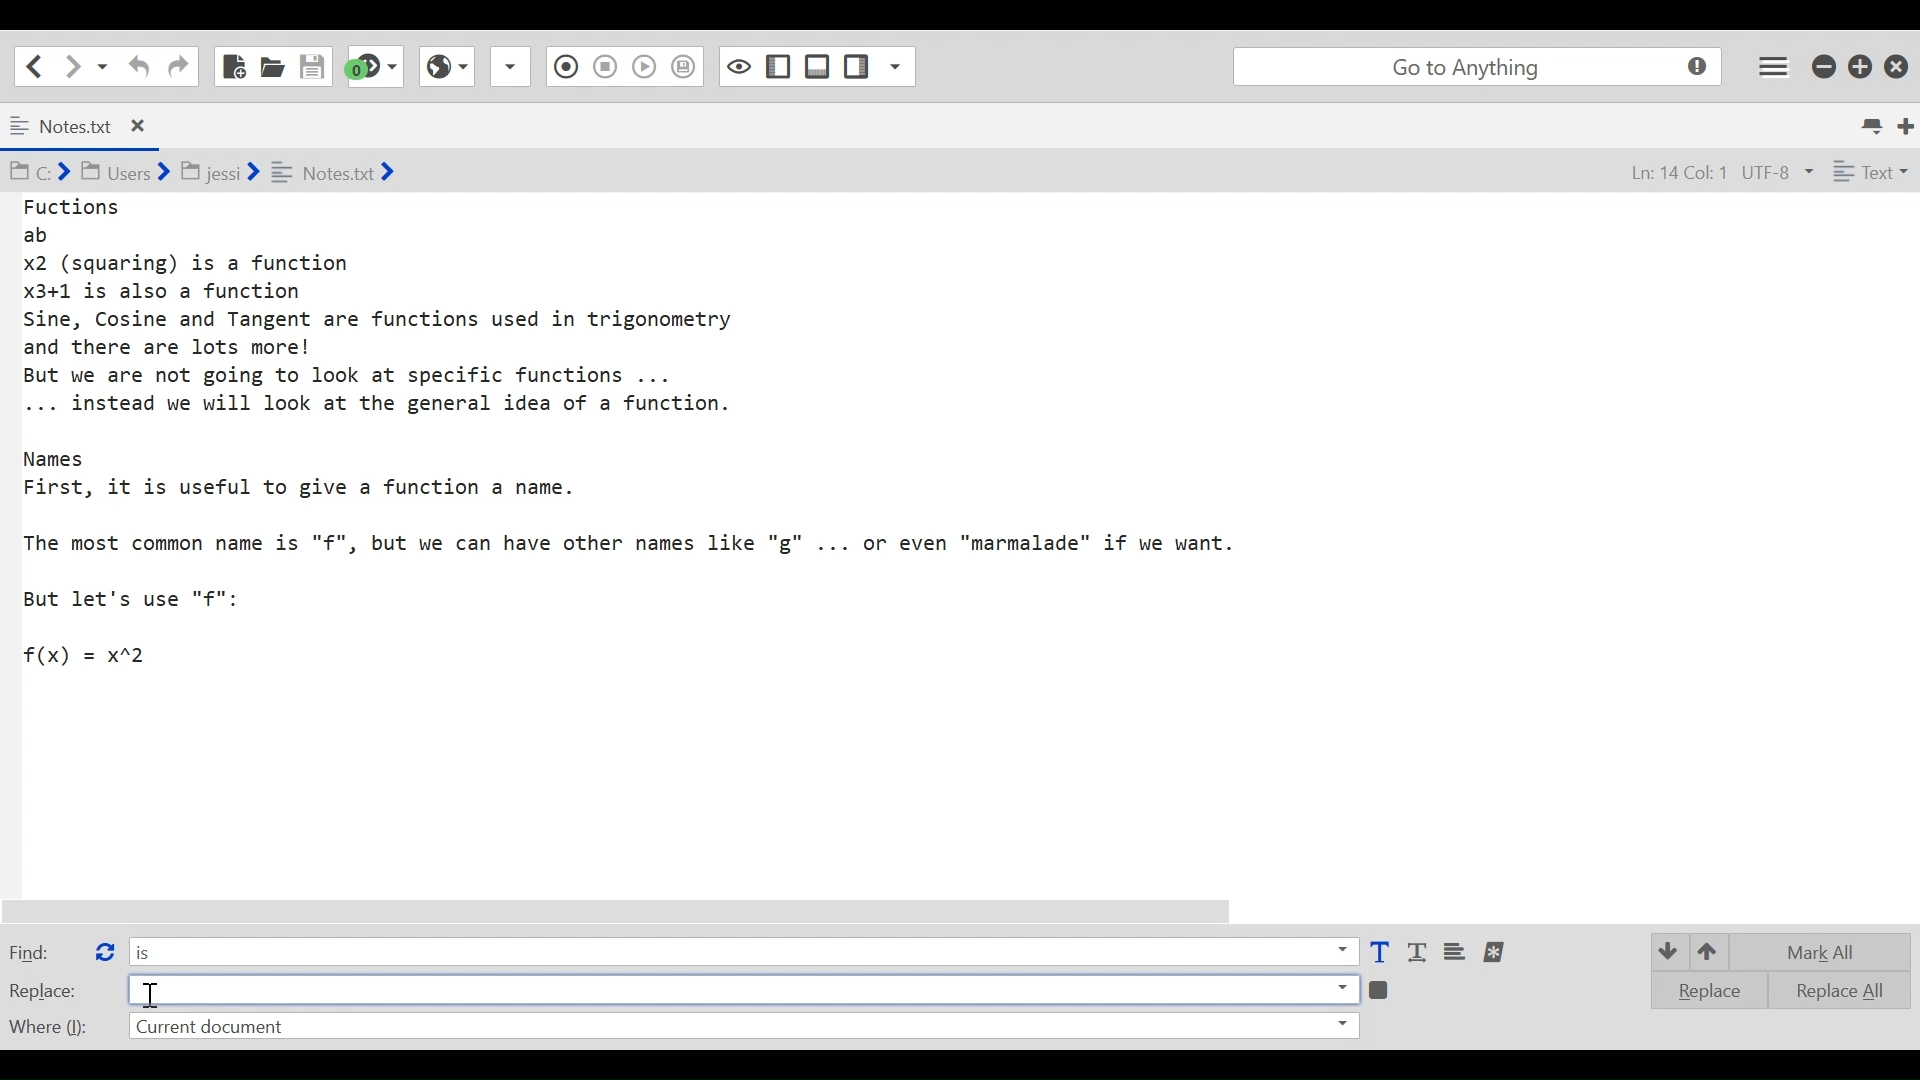  I want to click on Mark all, so click(1828, 952).